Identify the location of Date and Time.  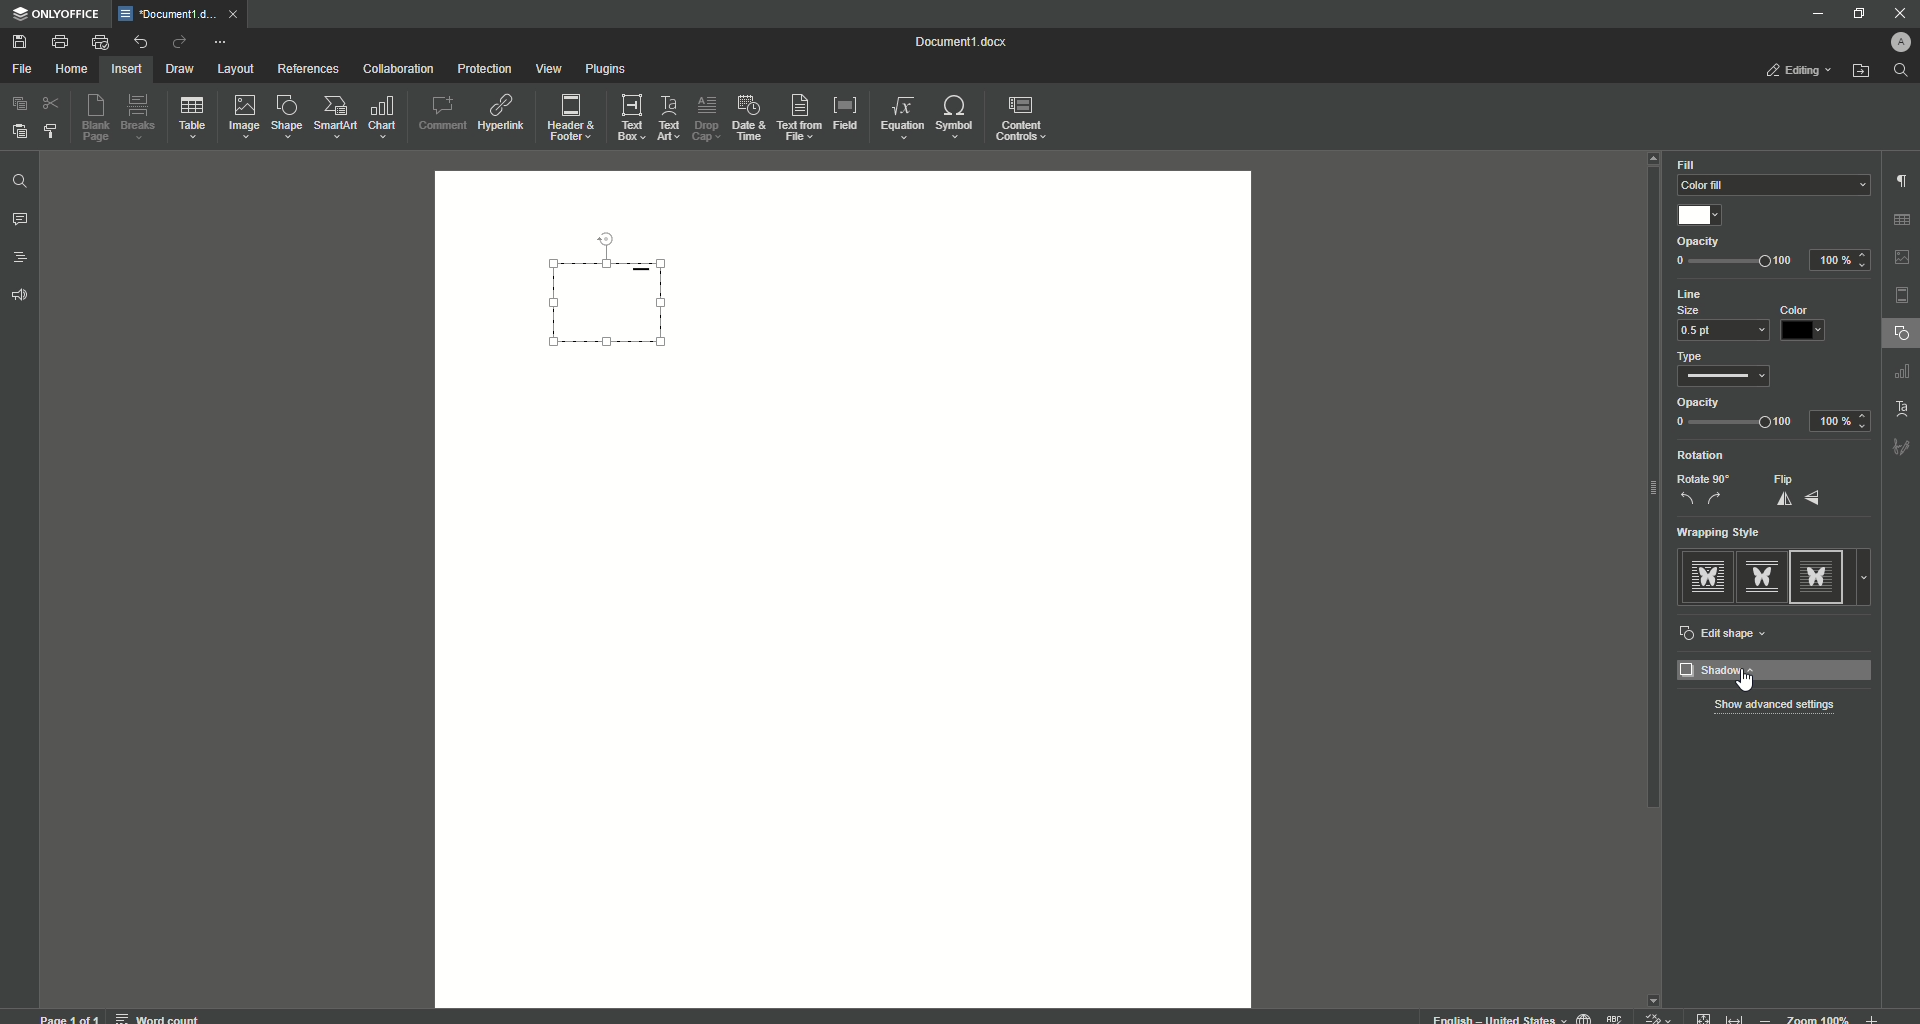
(748, 118).